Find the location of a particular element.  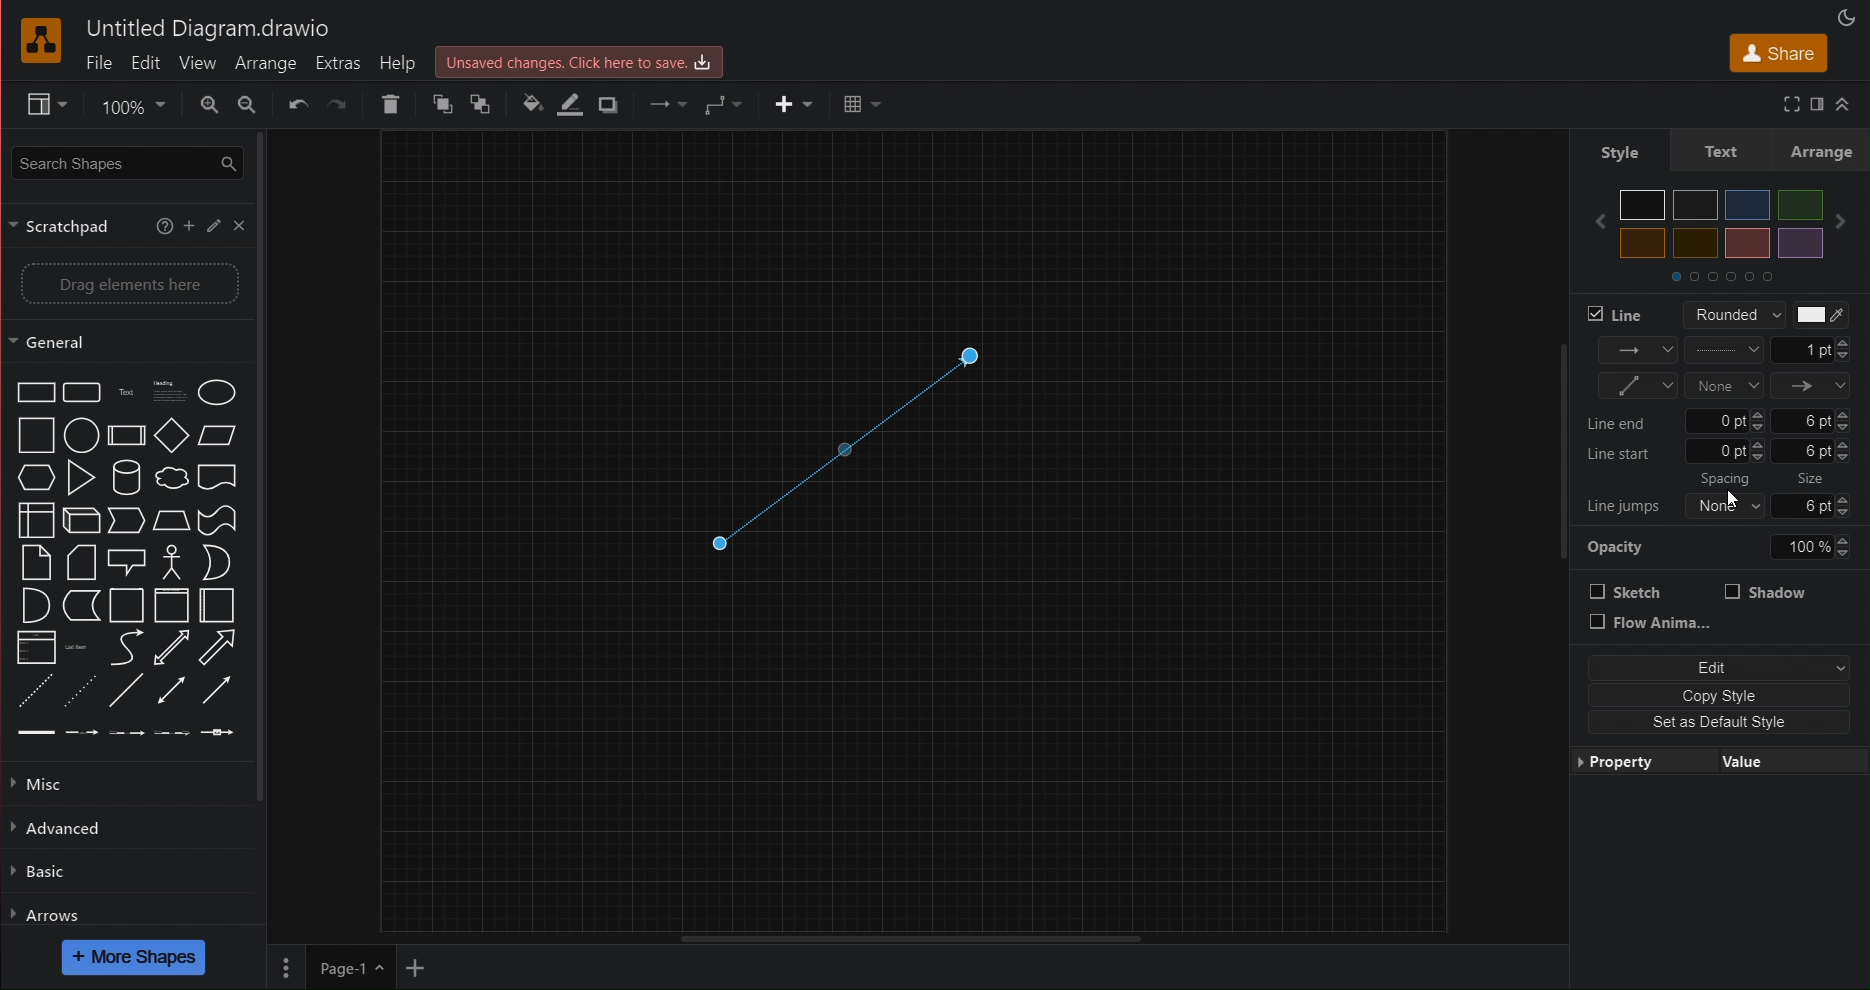

Close is located at coordinates (239, 225).